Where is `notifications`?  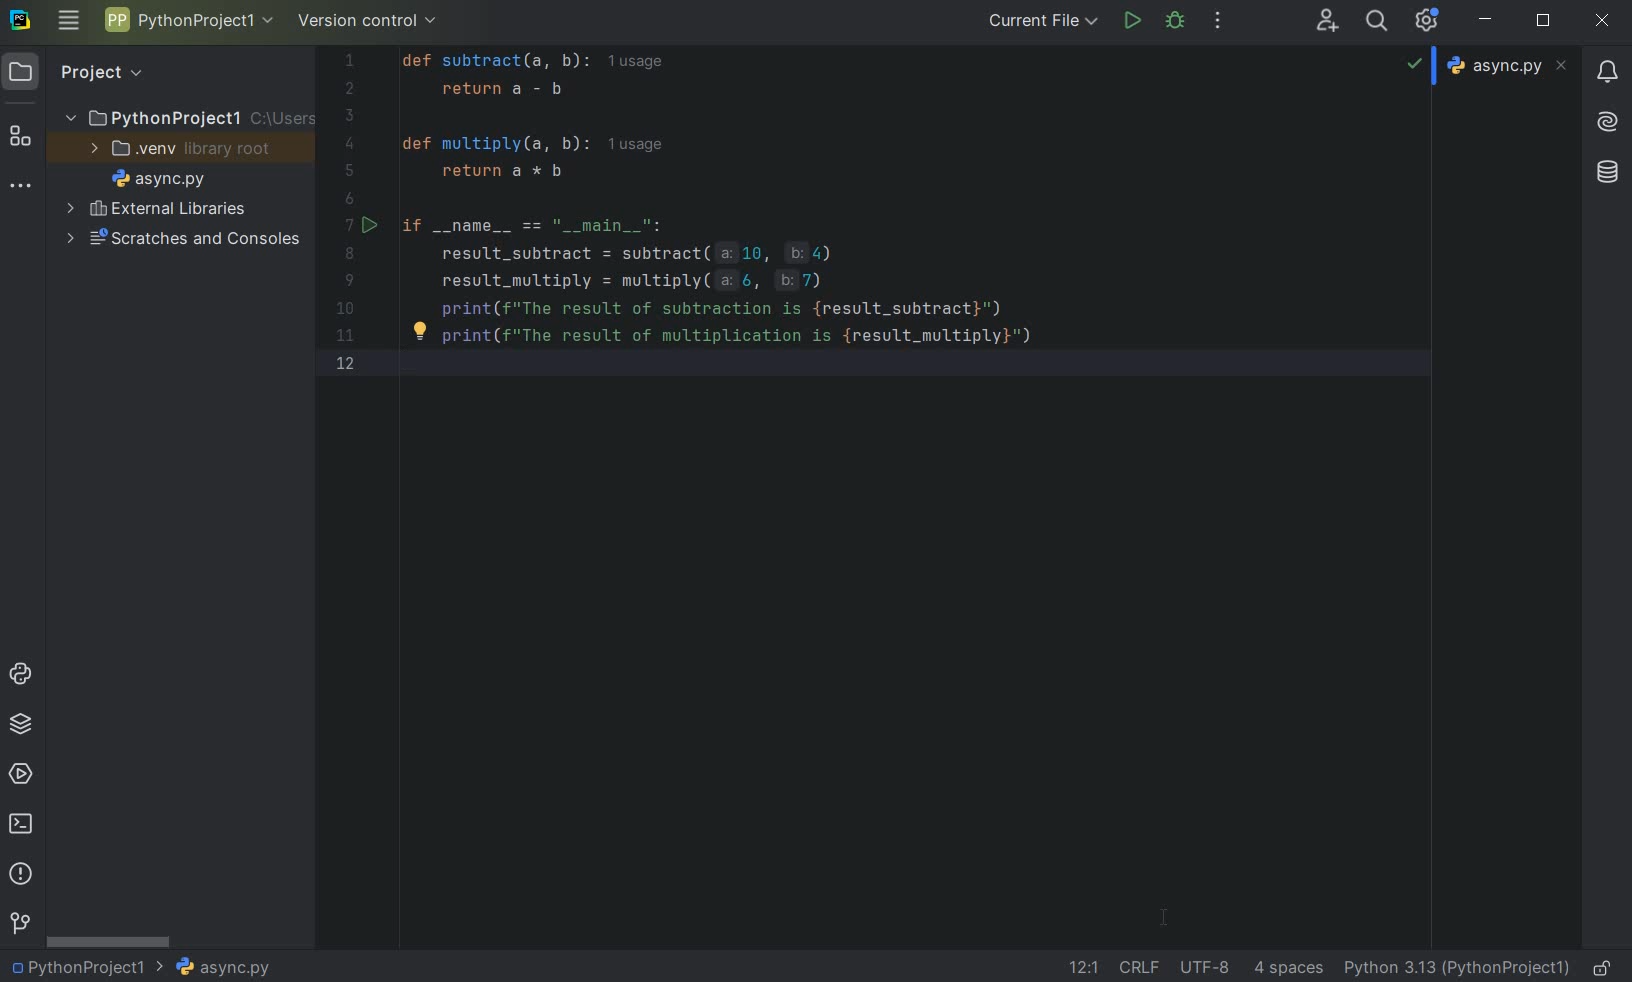 notifications is located at coordinates (1605, 72).